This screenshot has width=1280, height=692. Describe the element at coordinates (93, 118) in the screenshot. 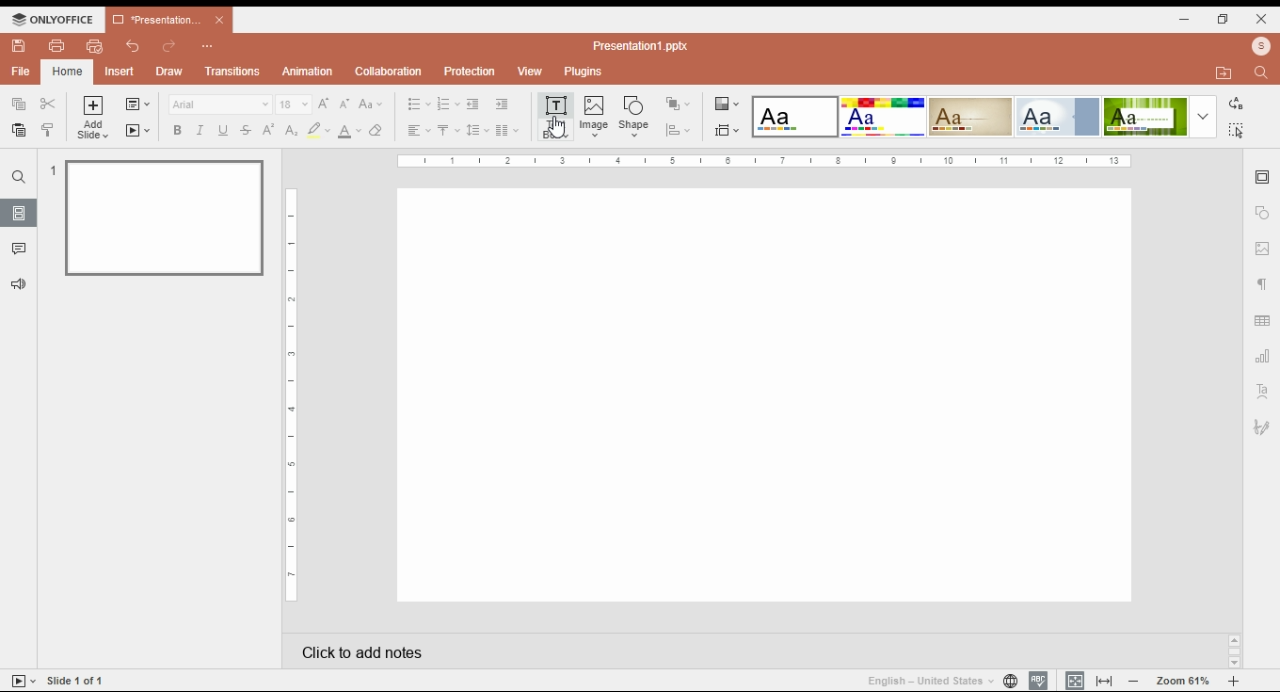

I see `add slide` at that location.